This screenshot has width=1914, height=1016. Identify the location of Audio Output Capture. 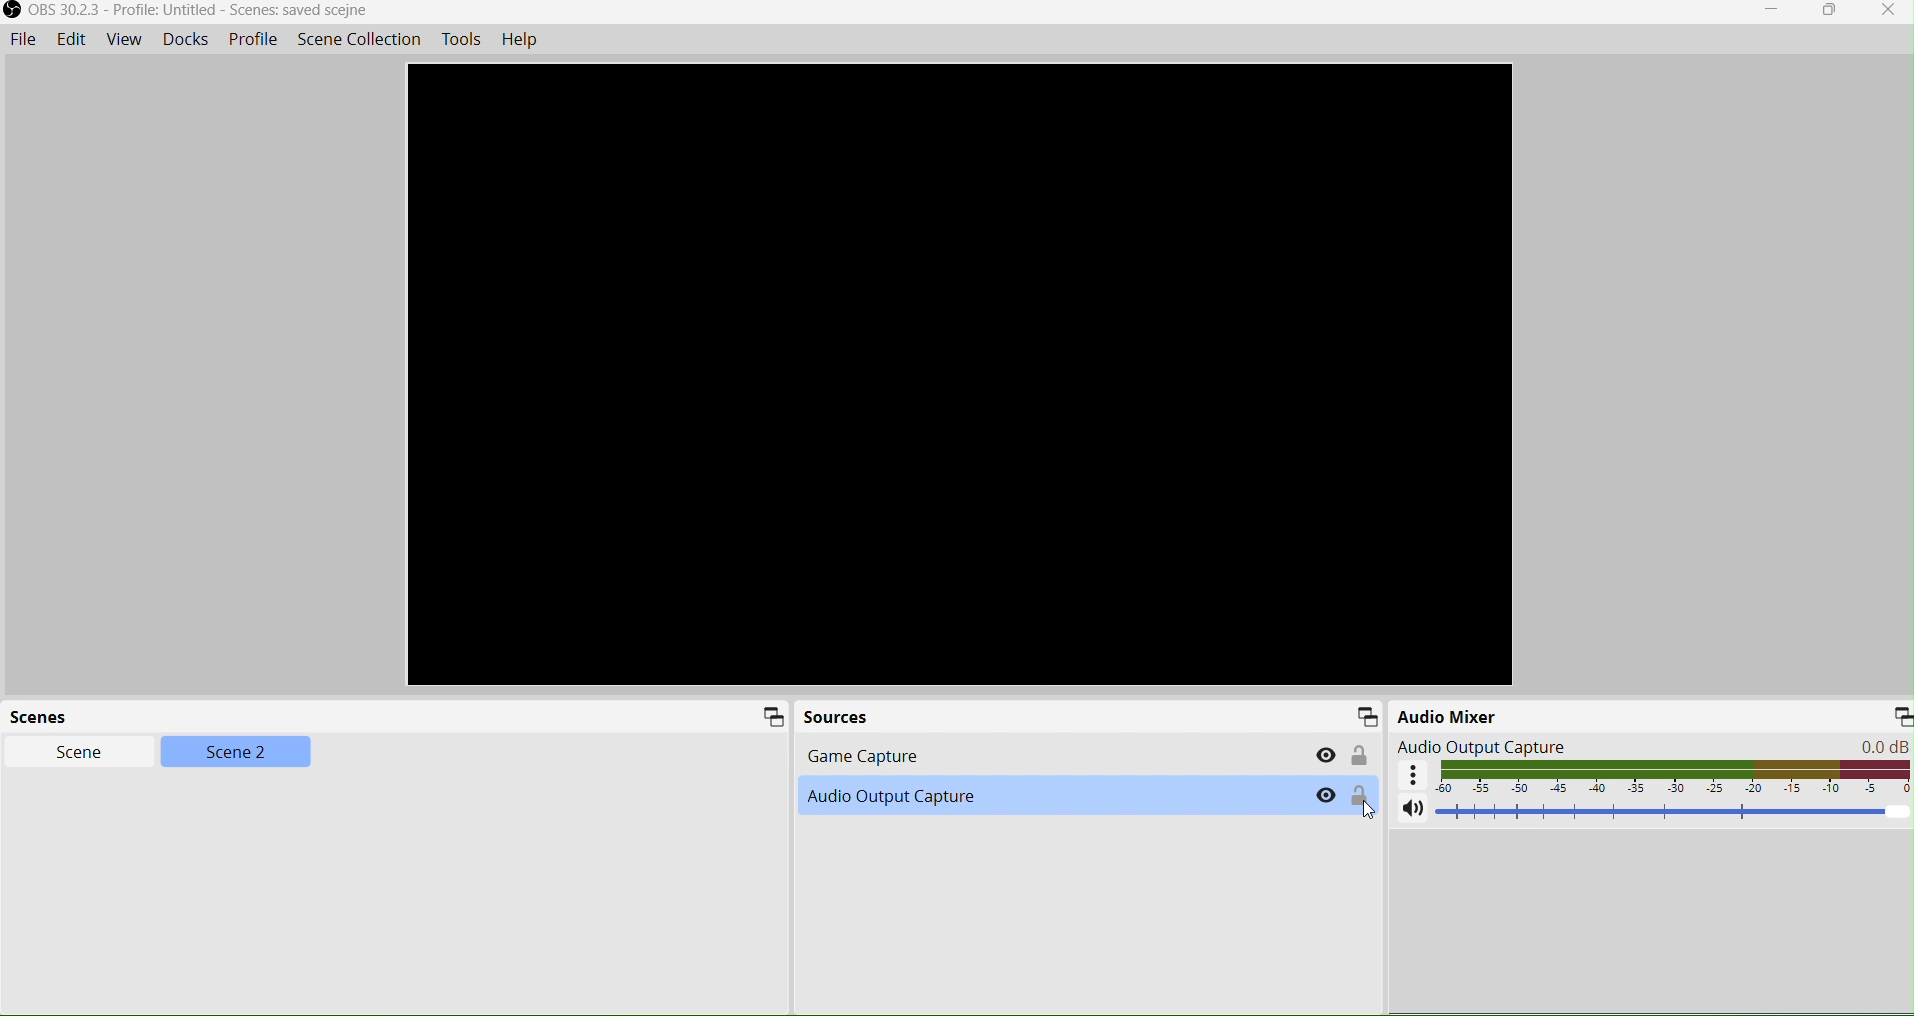
(1498, 744).